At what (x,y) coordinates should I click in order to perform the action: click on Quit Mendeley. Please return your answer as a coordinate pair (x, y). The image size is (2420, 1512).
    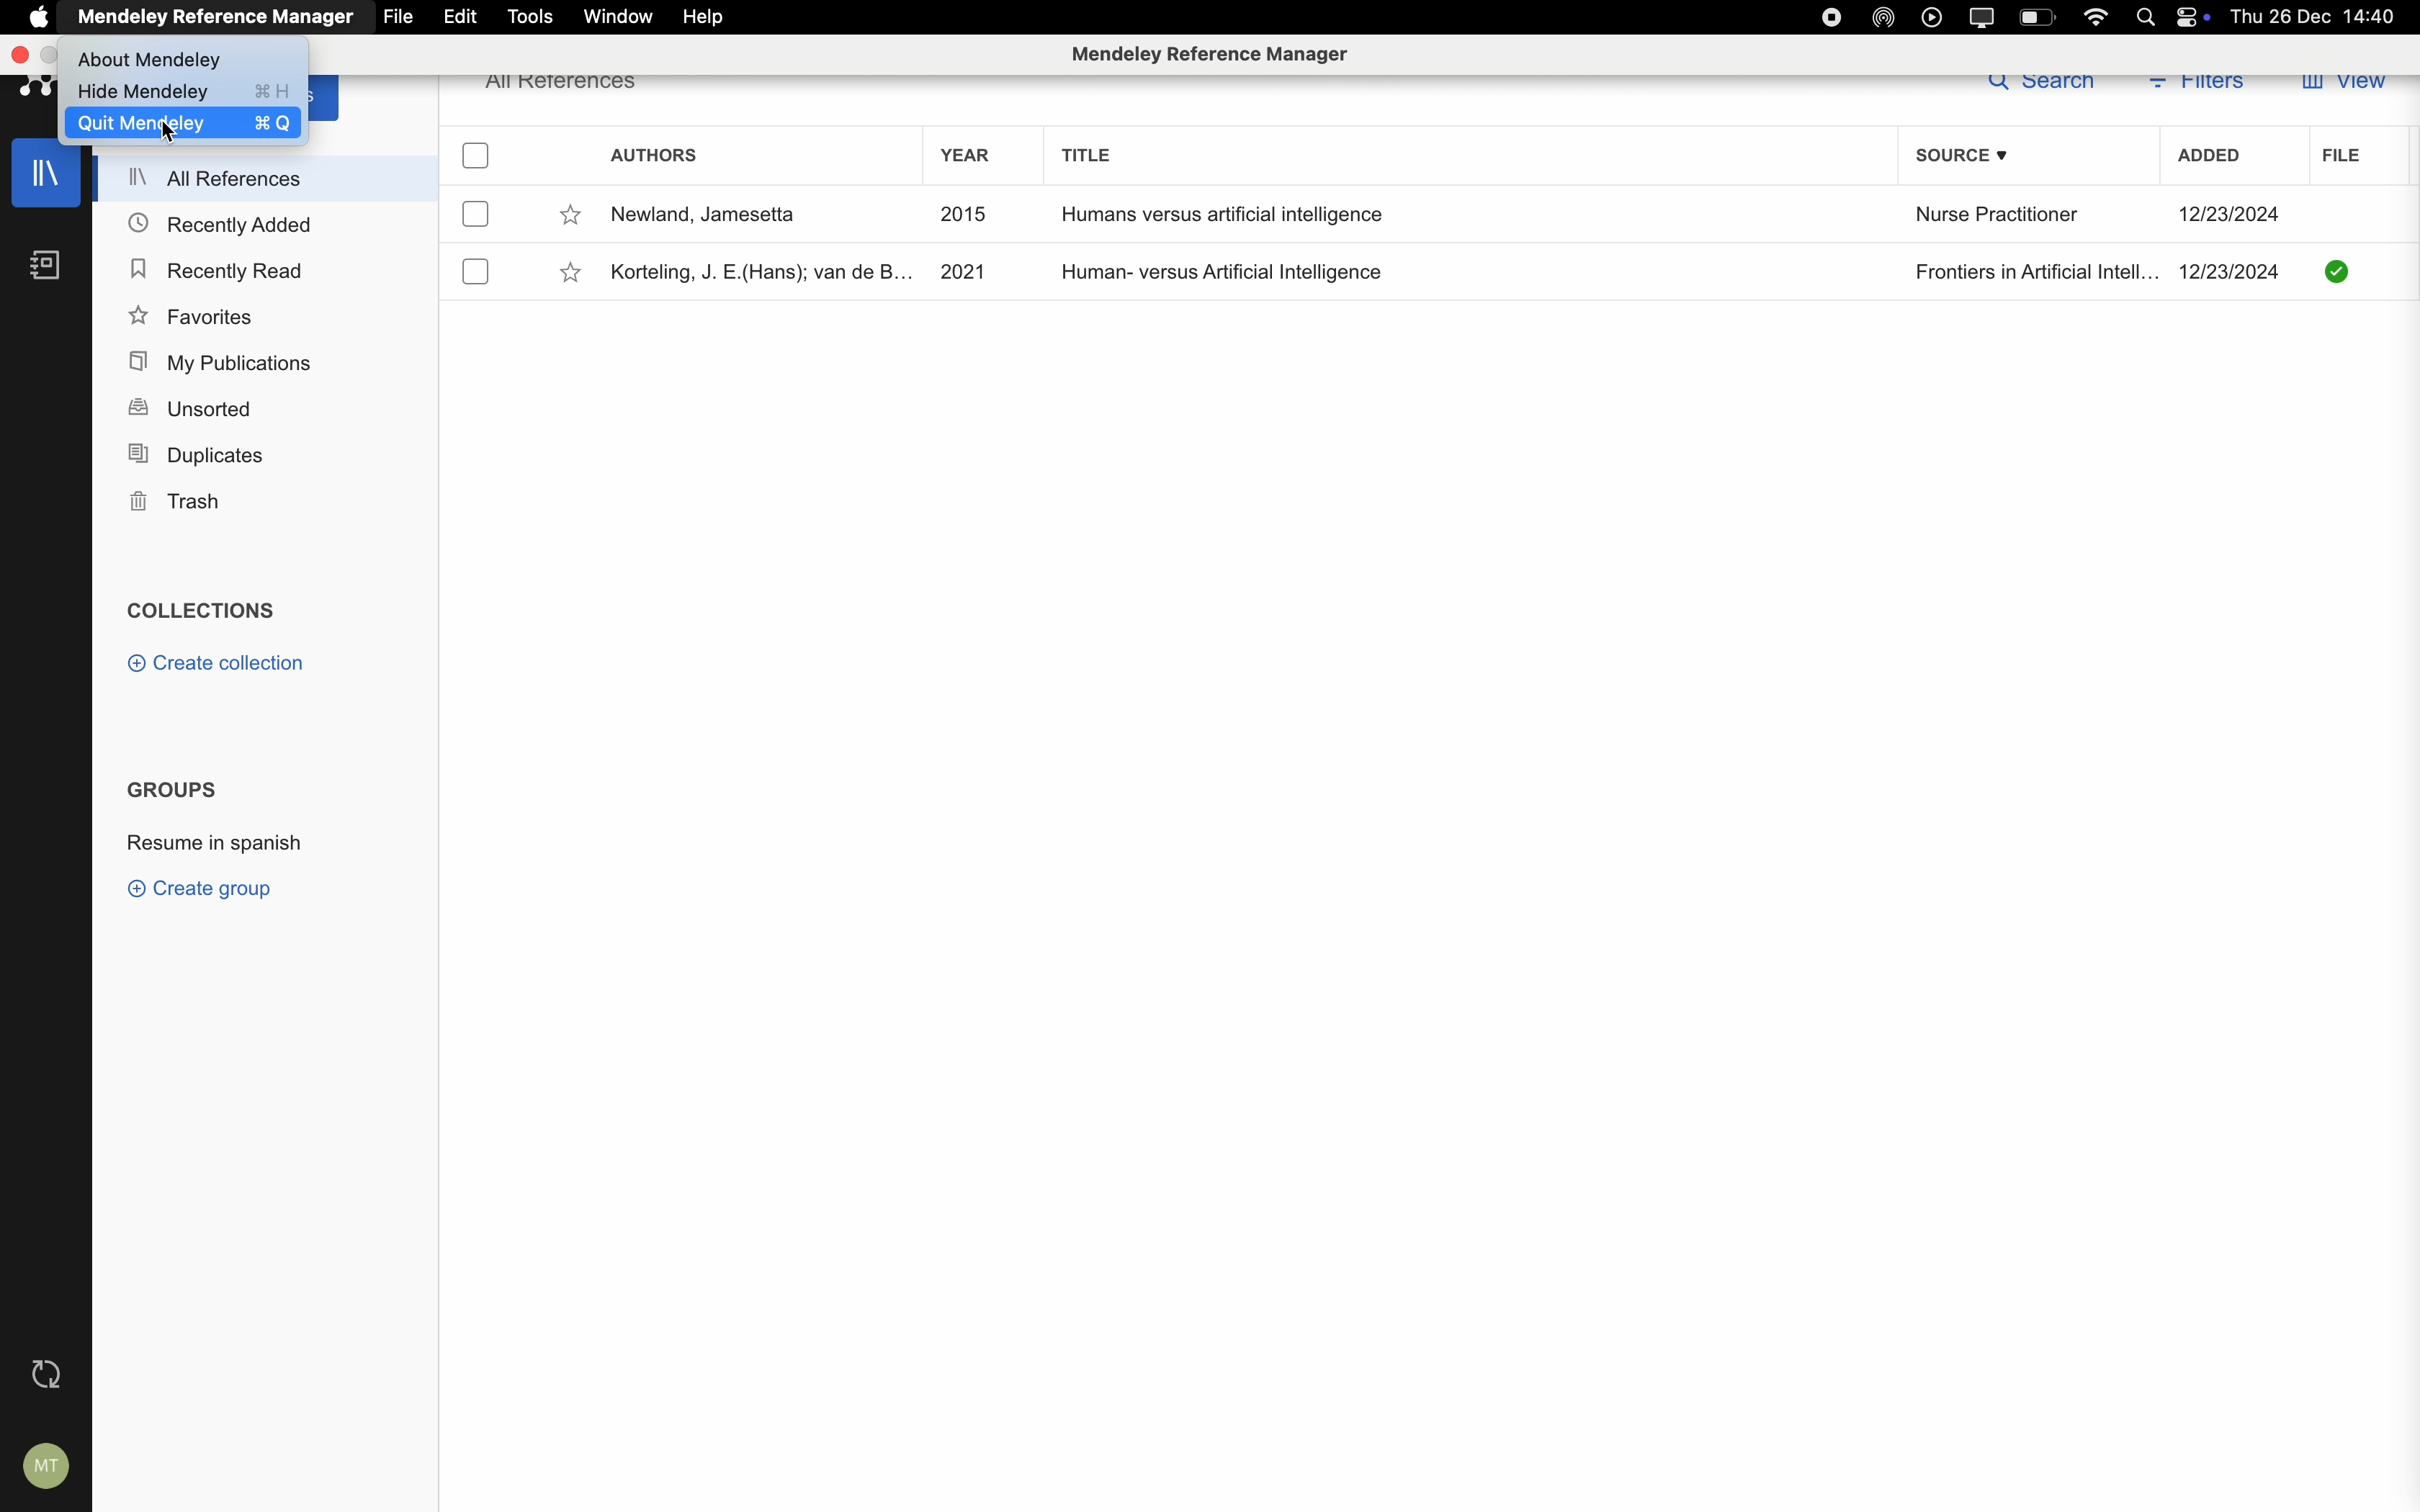
    Looking at the image, I should click on (180, 122).